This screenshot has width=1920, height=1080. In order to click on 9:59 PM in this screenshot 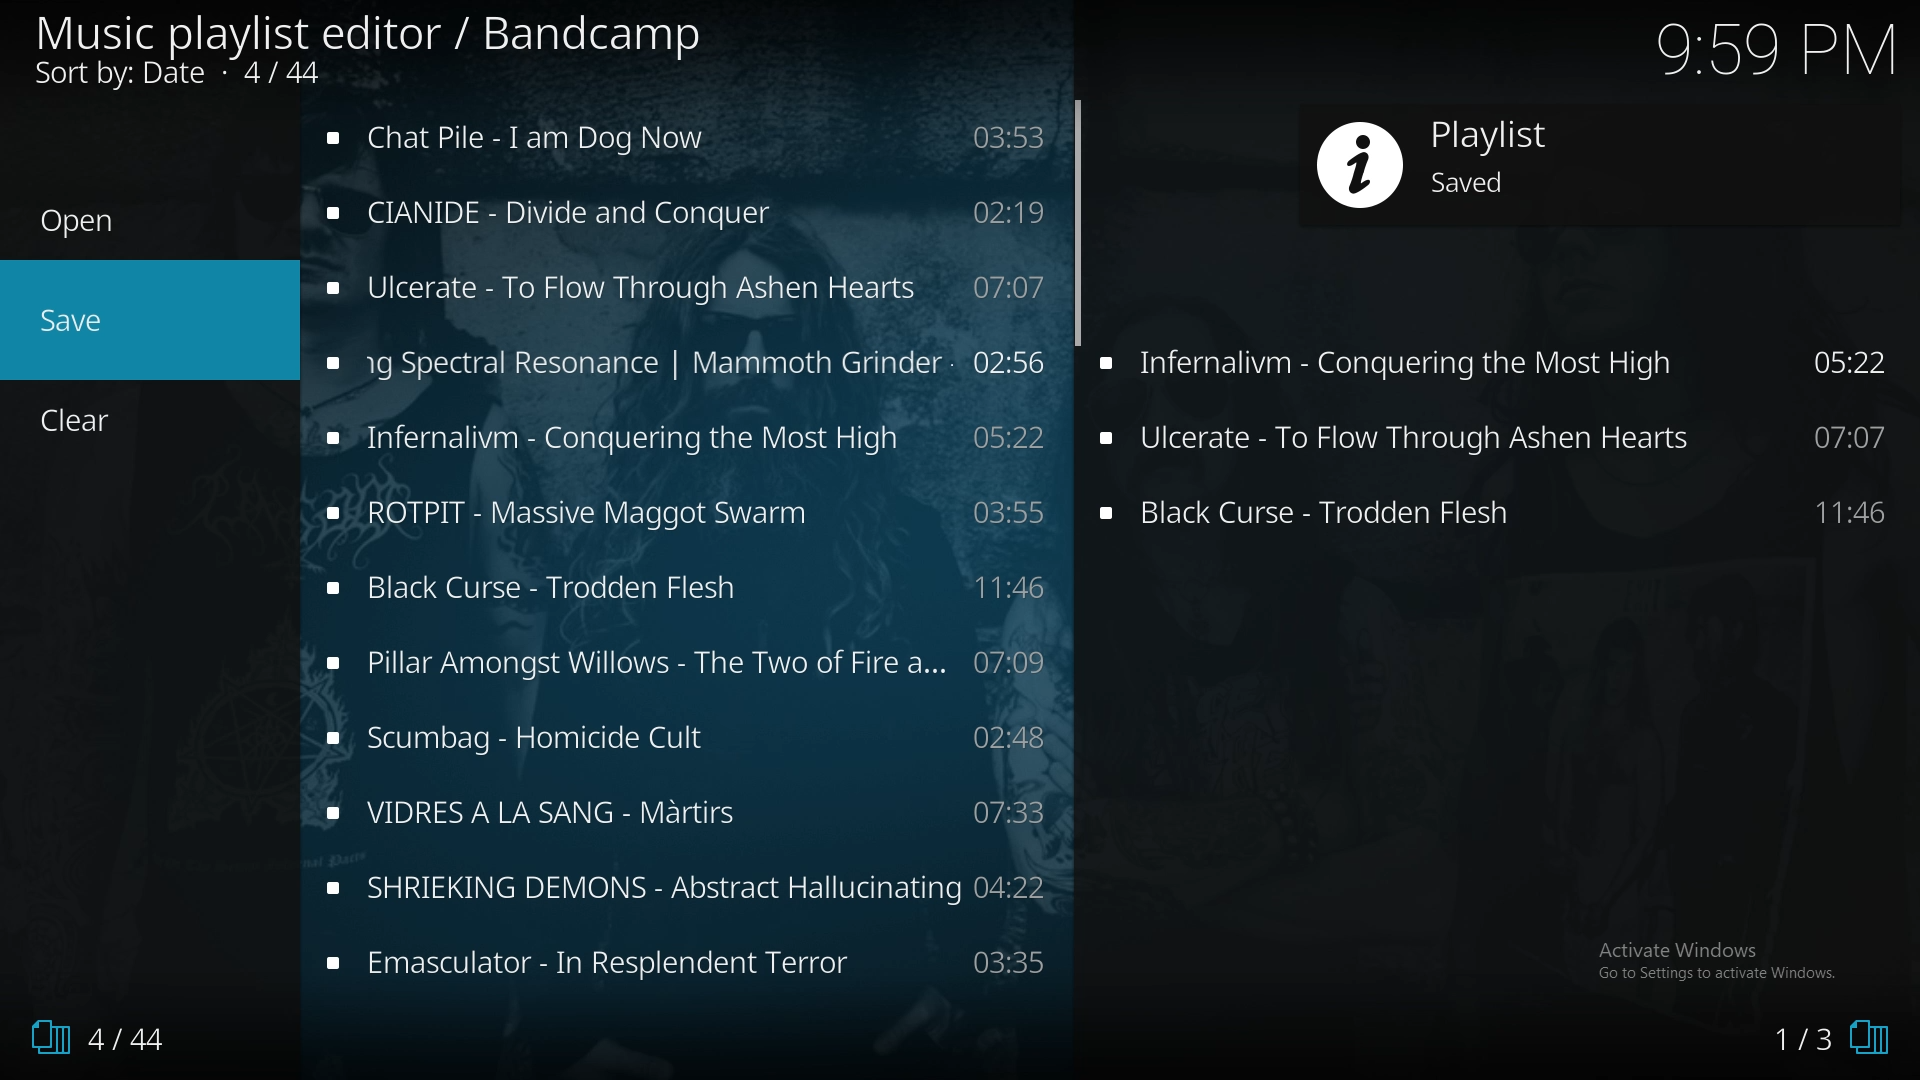, I will do `click(1768, 55)`.